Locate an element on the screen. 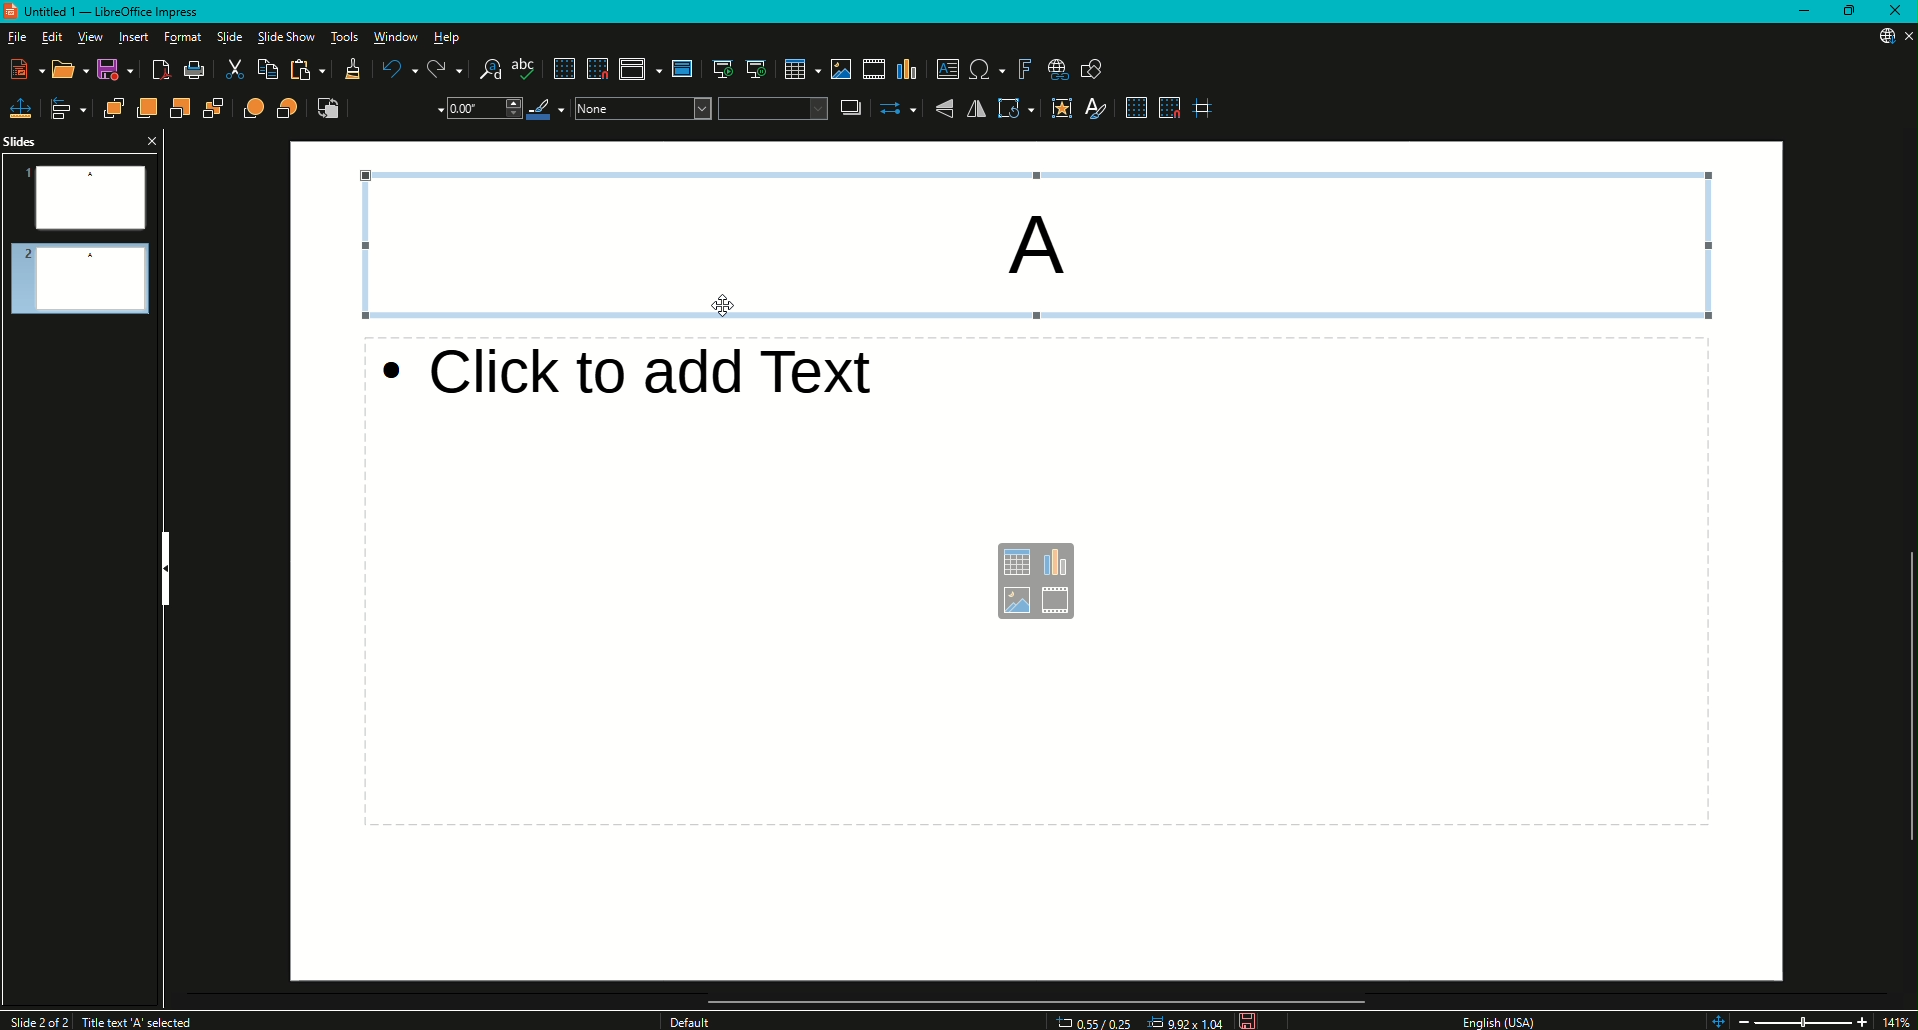 The height and width of the screenshot is (1030, 1918). Slide 2 Preview is located at coordinates (82, 281).